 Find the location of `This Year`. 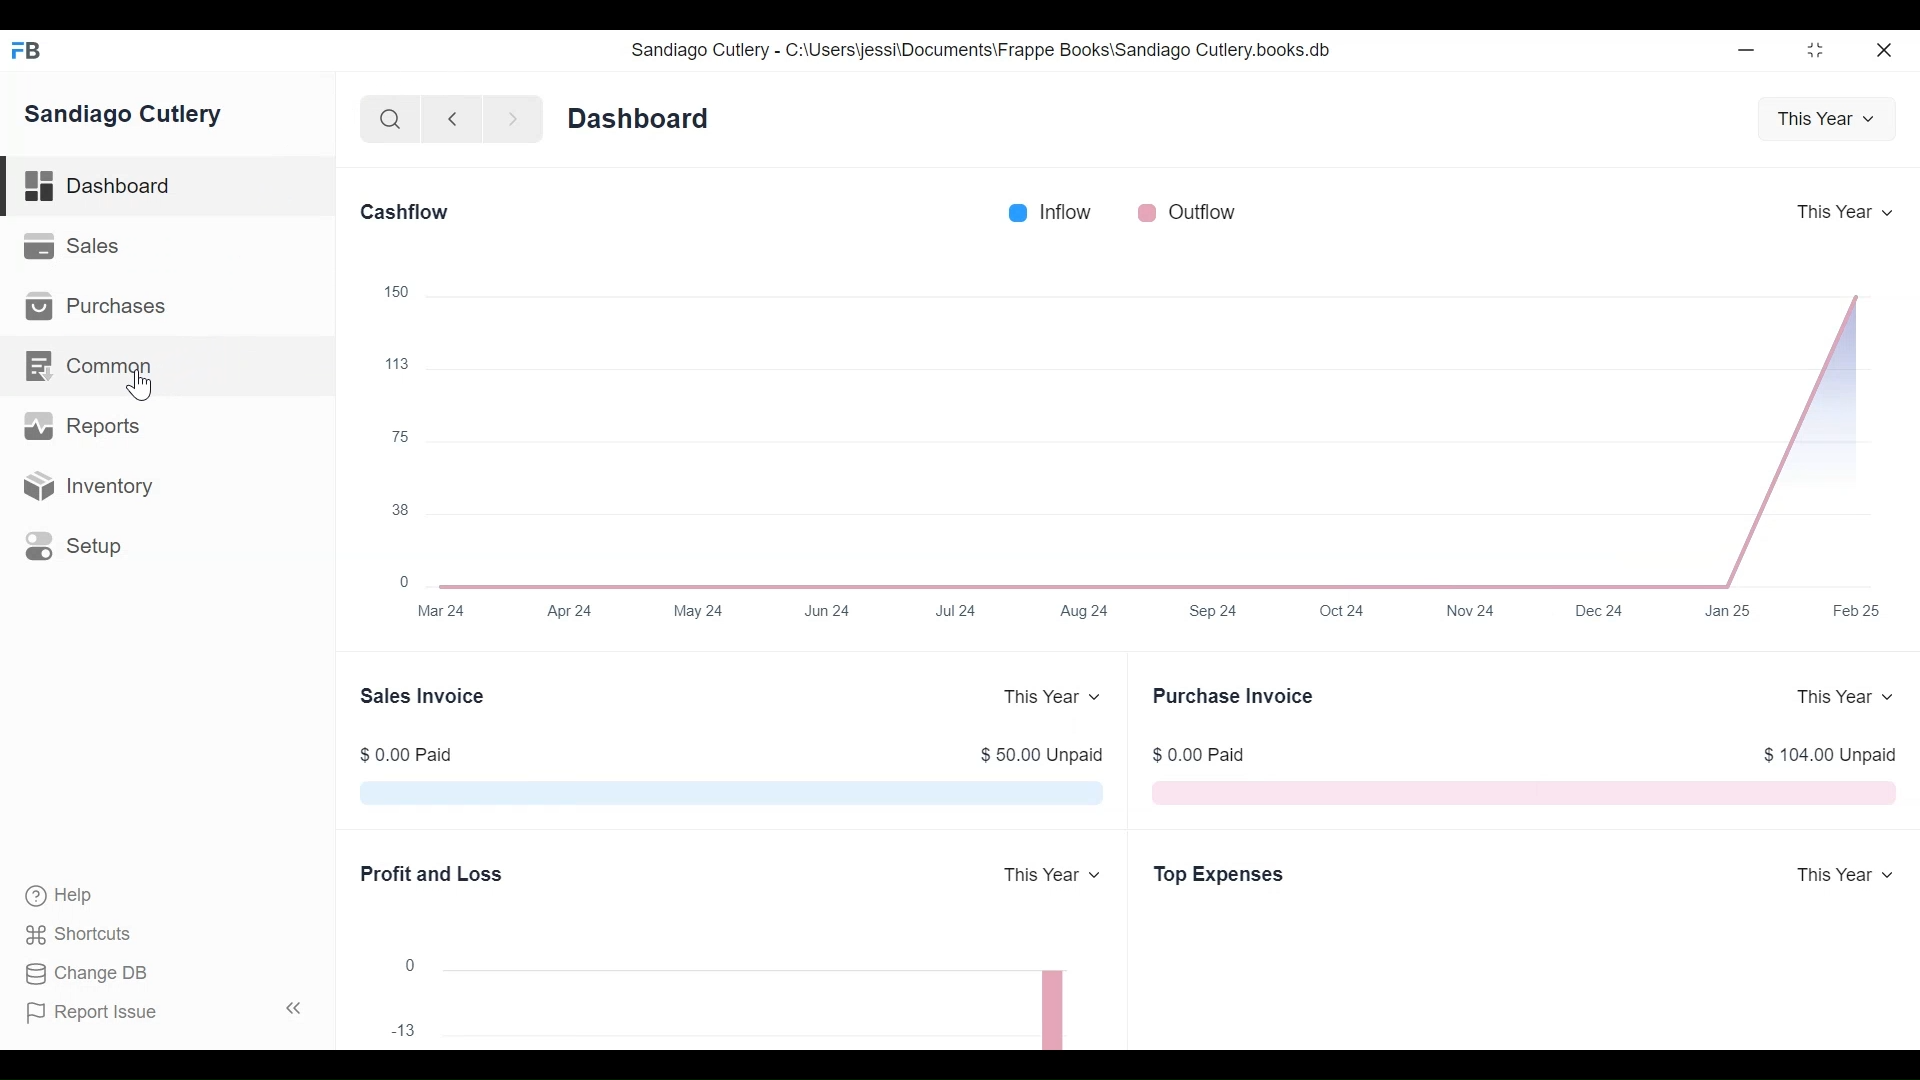

This Year is located at coordinates (1840, 698).